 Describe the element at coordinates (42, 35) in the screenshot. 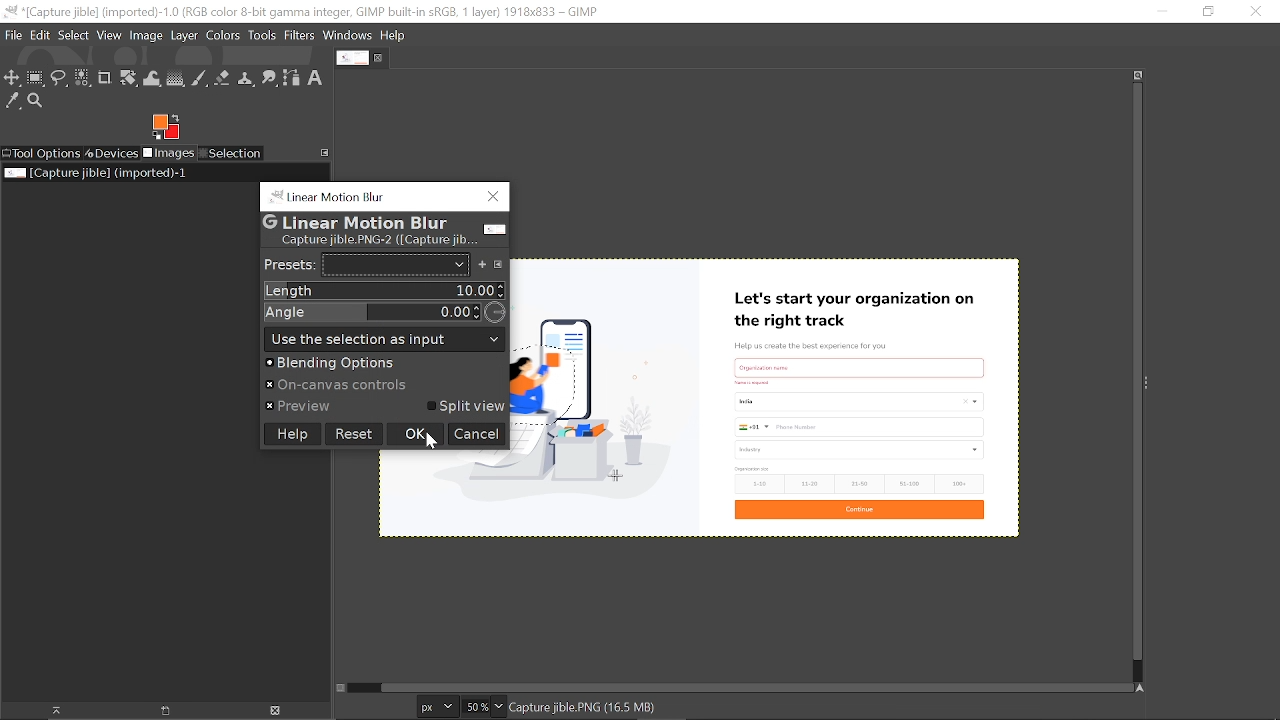

I see `Edit` at that location.